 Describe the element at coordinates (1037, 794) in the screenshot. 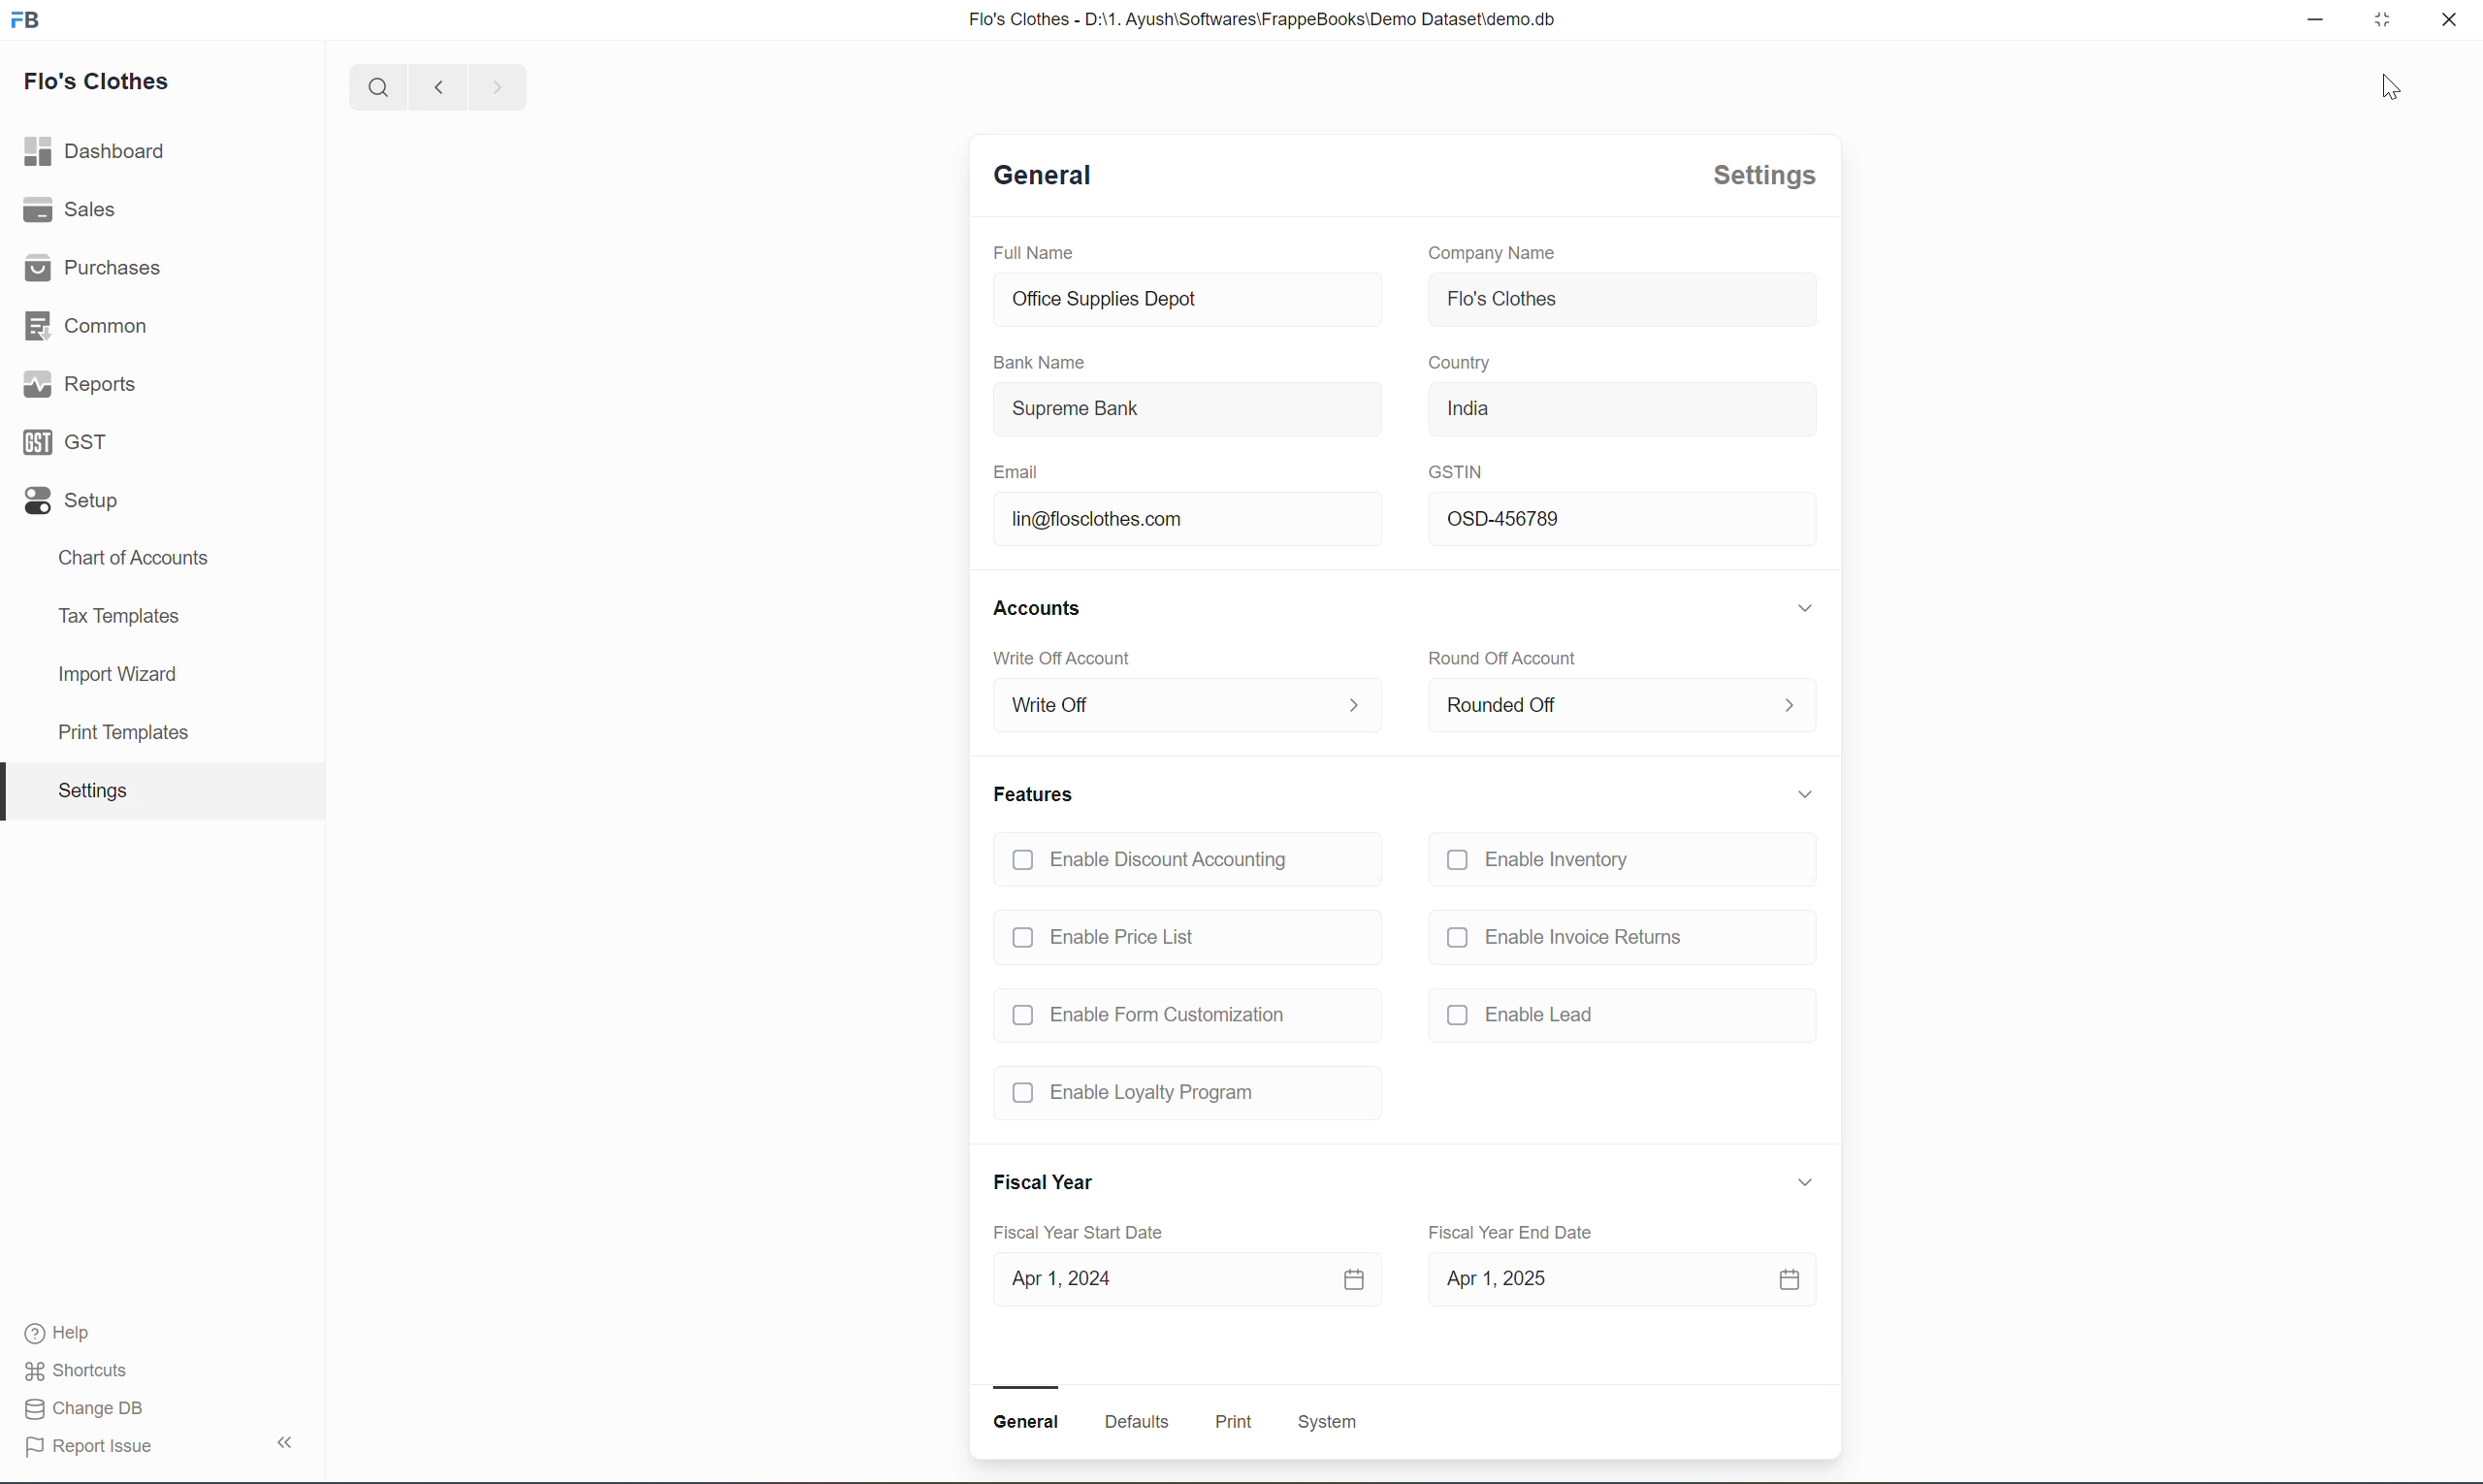

I see `Features` at that location.